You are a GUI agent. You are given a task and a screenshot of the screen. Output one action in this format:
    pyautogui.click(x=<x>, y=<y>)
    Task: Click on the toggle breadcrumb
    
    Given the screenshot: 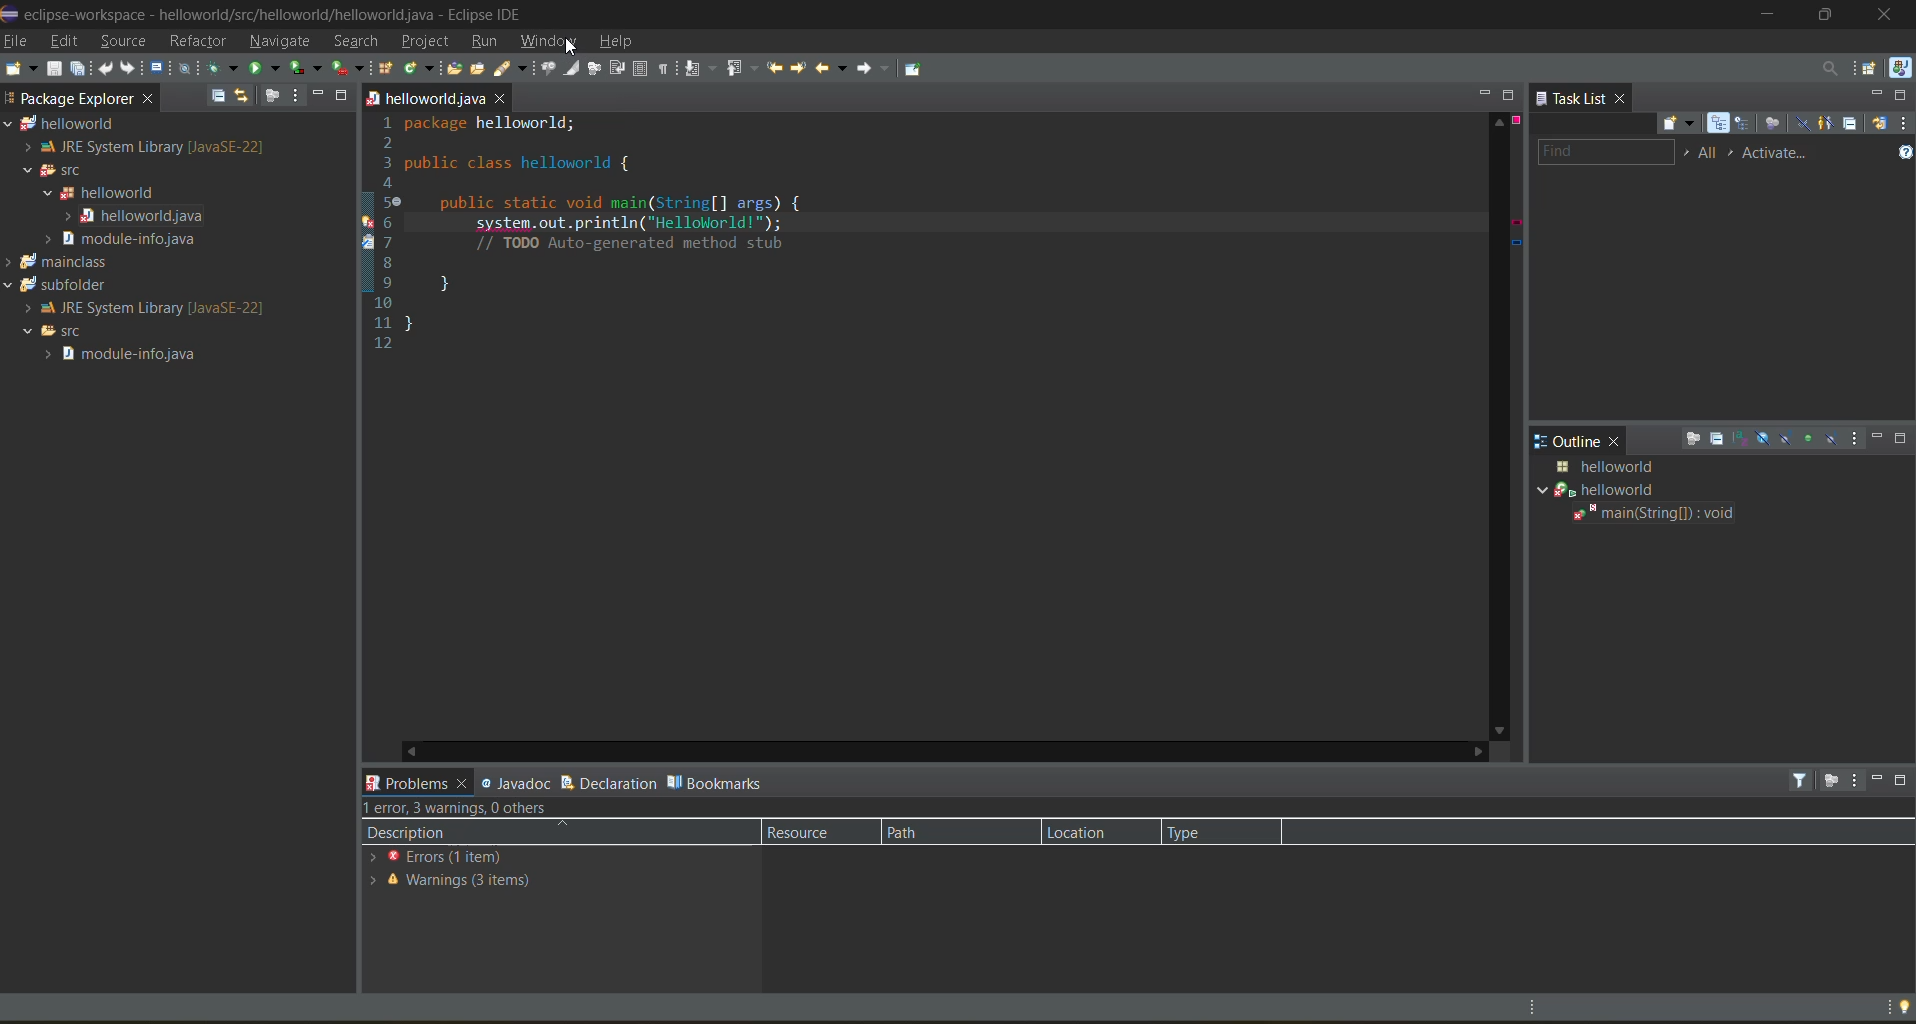 What is the action you would take?
    pyautogui.click(x=550, y=69)
    